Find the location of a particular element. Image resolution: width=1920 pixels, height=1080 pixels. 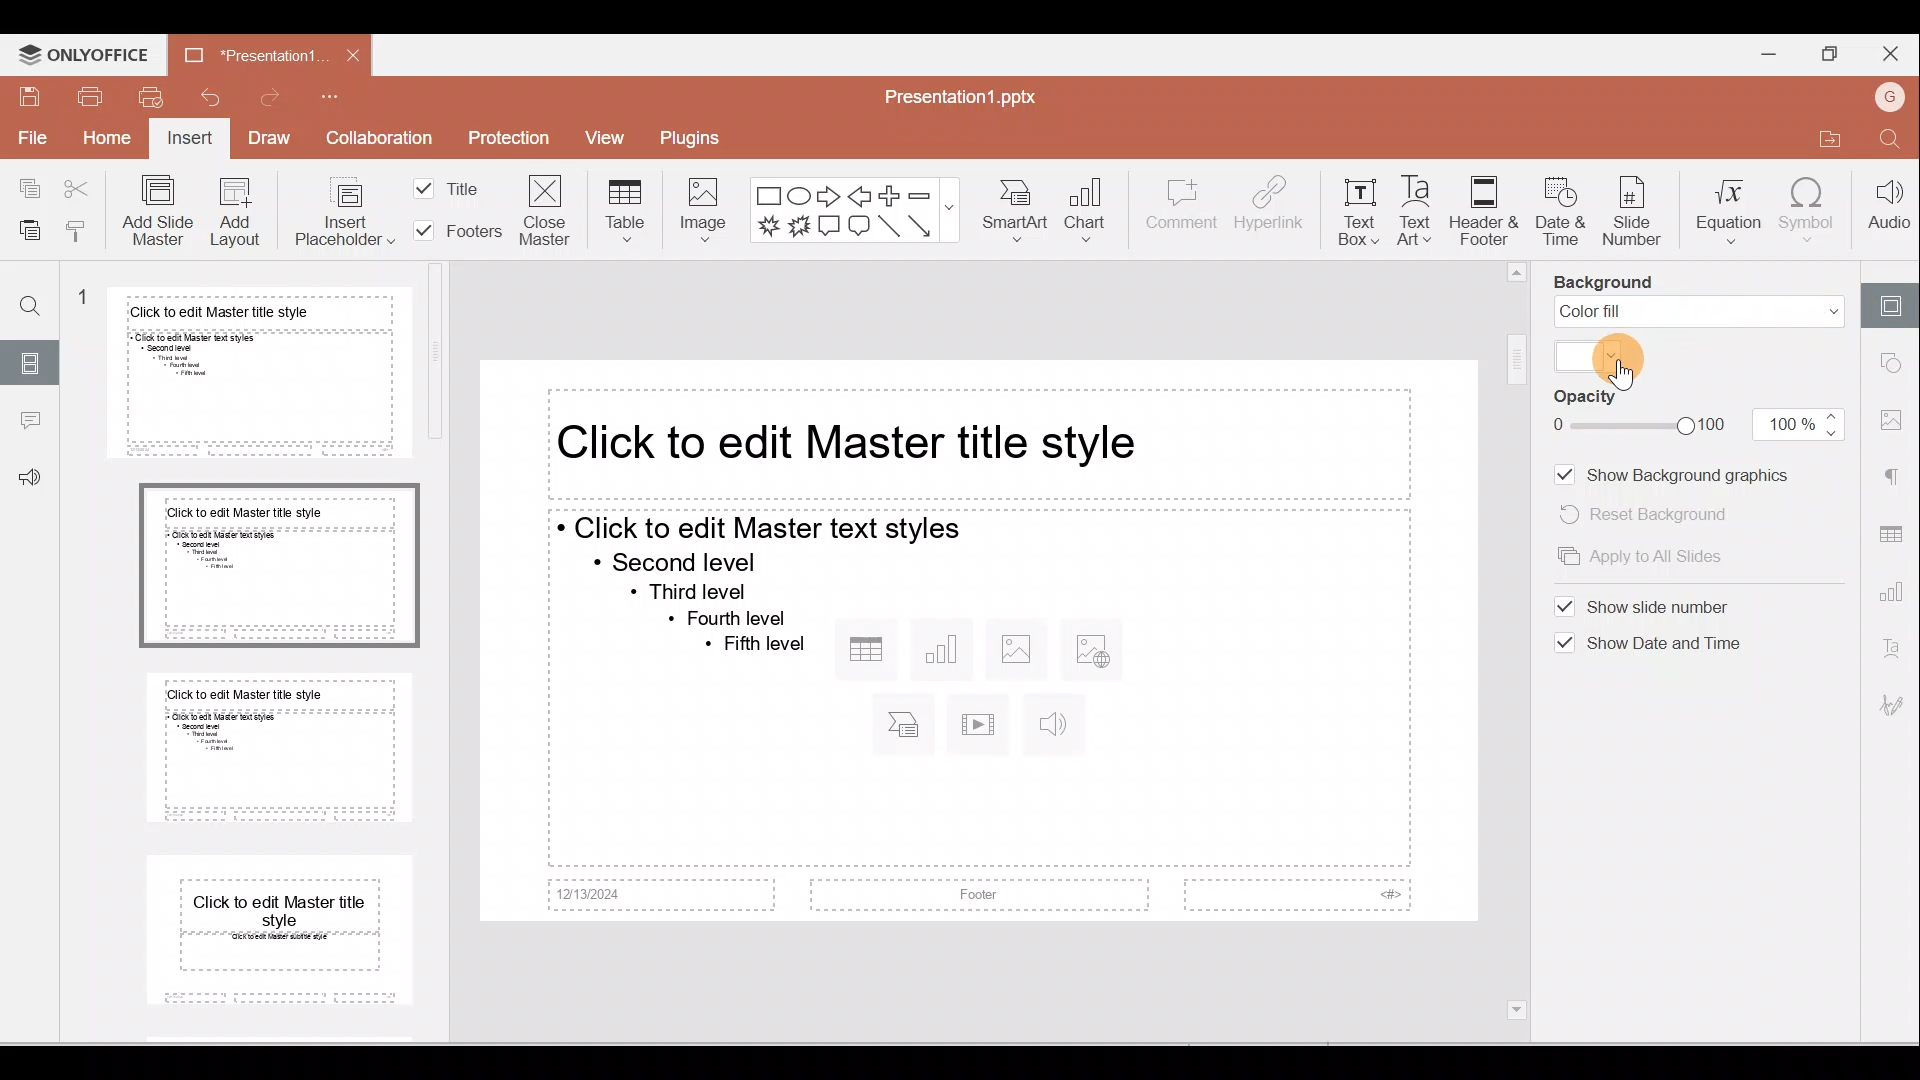

Print file is located at coordinates (89, 97).